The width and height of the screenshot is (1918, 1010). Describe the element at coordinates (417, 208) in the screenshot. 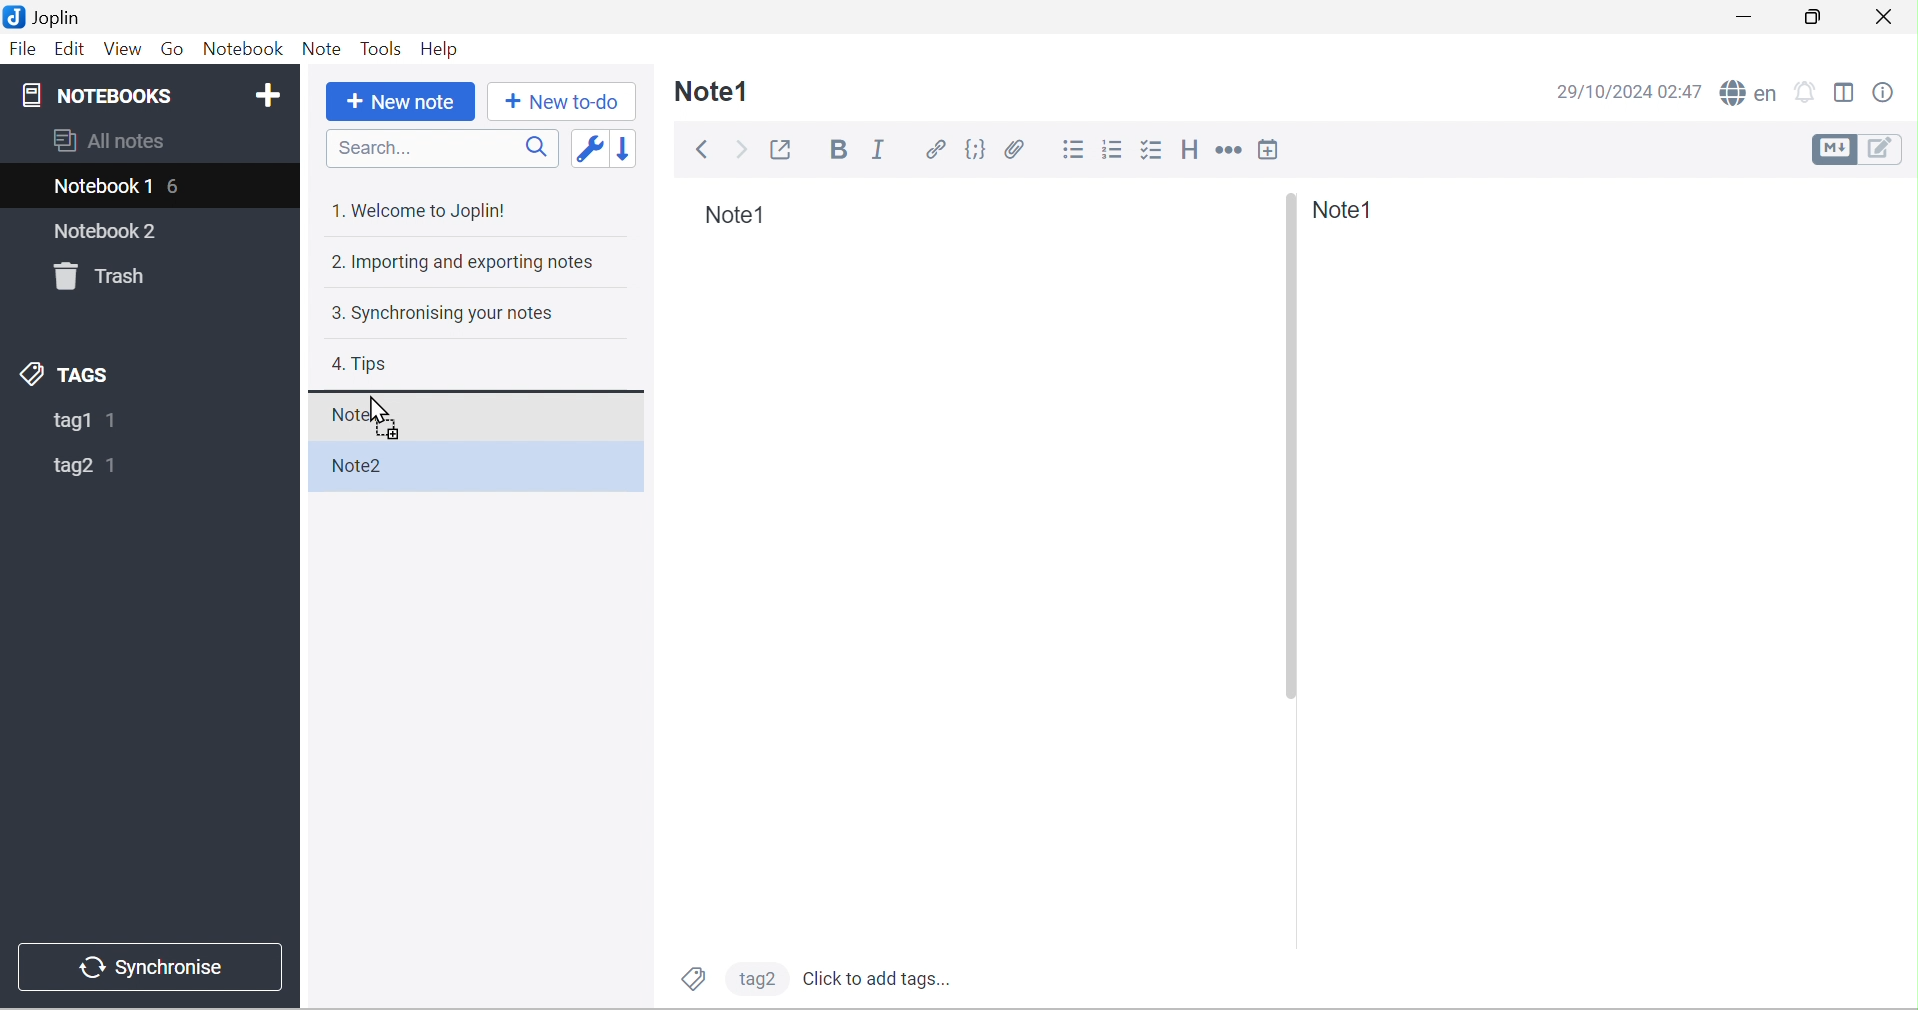

I see `1. Welcome to Joplin!` at that location.